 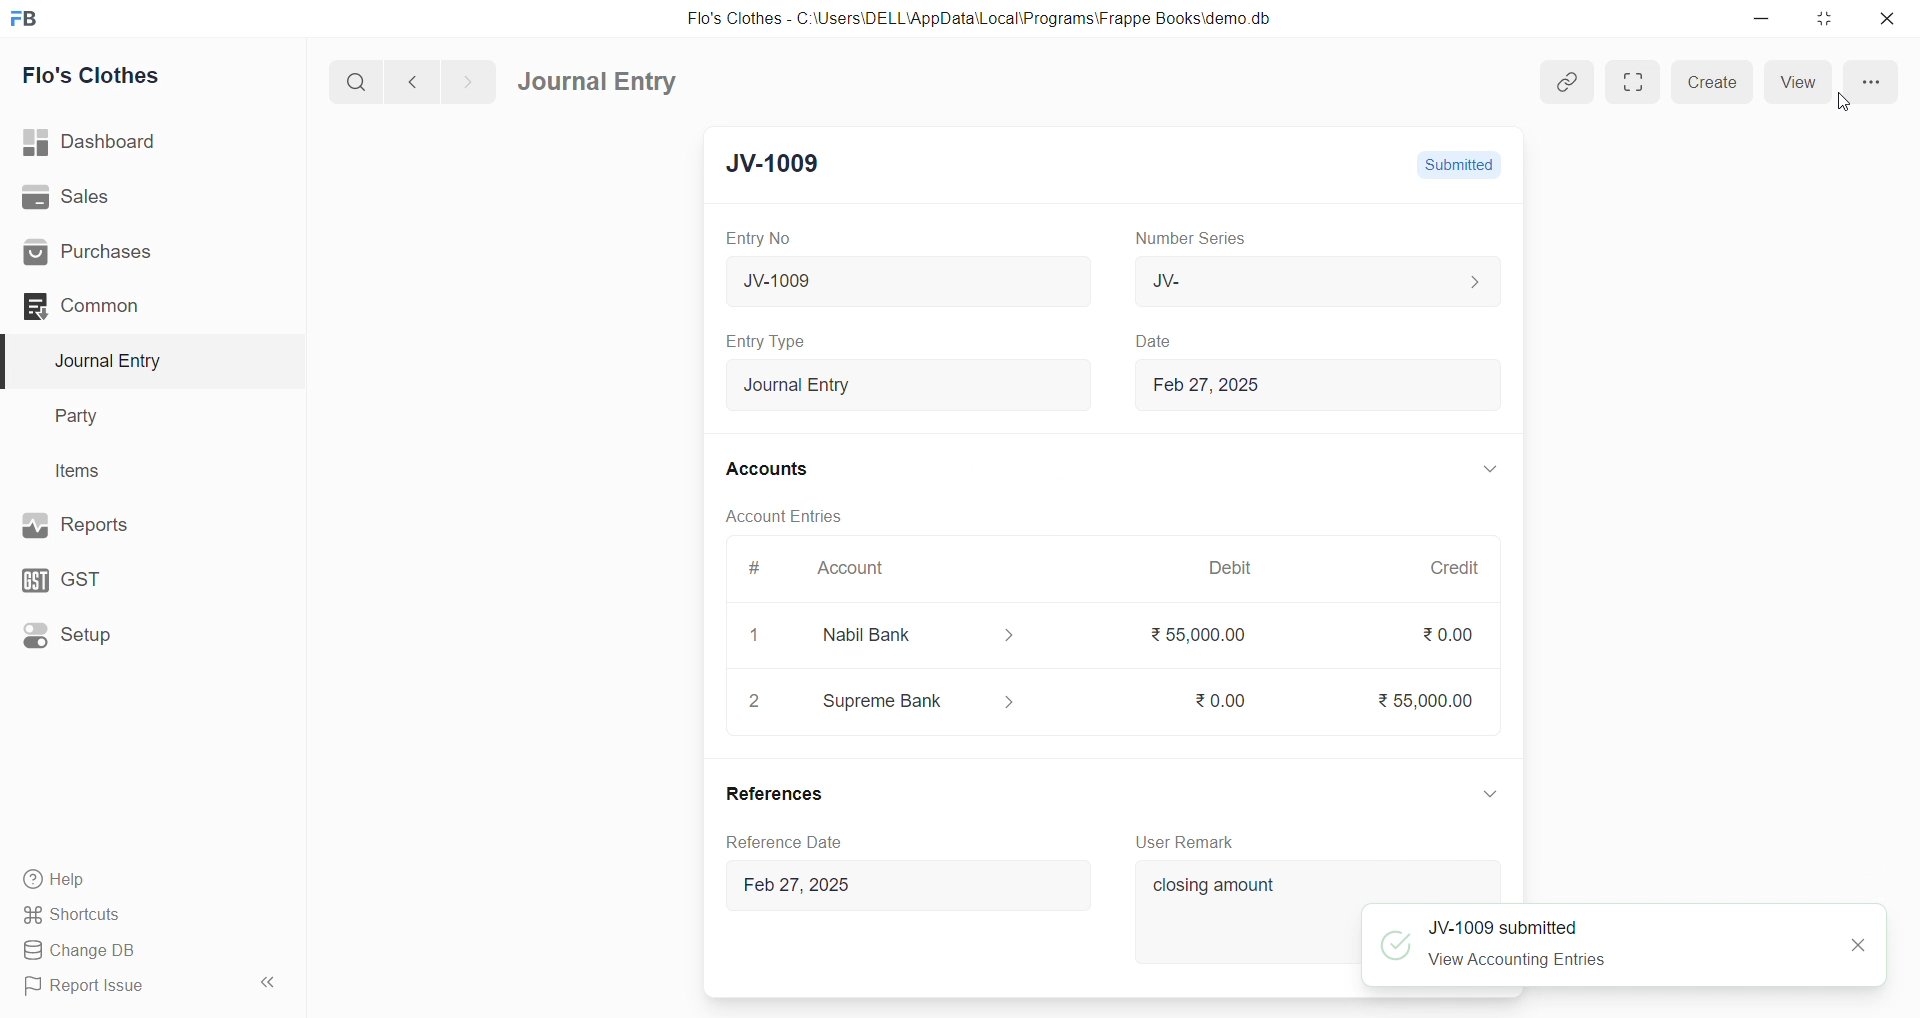 What do you see at coordinates (1306, 278) in the screenshot?
I see `JV-` at bounding box center [1306, 278].